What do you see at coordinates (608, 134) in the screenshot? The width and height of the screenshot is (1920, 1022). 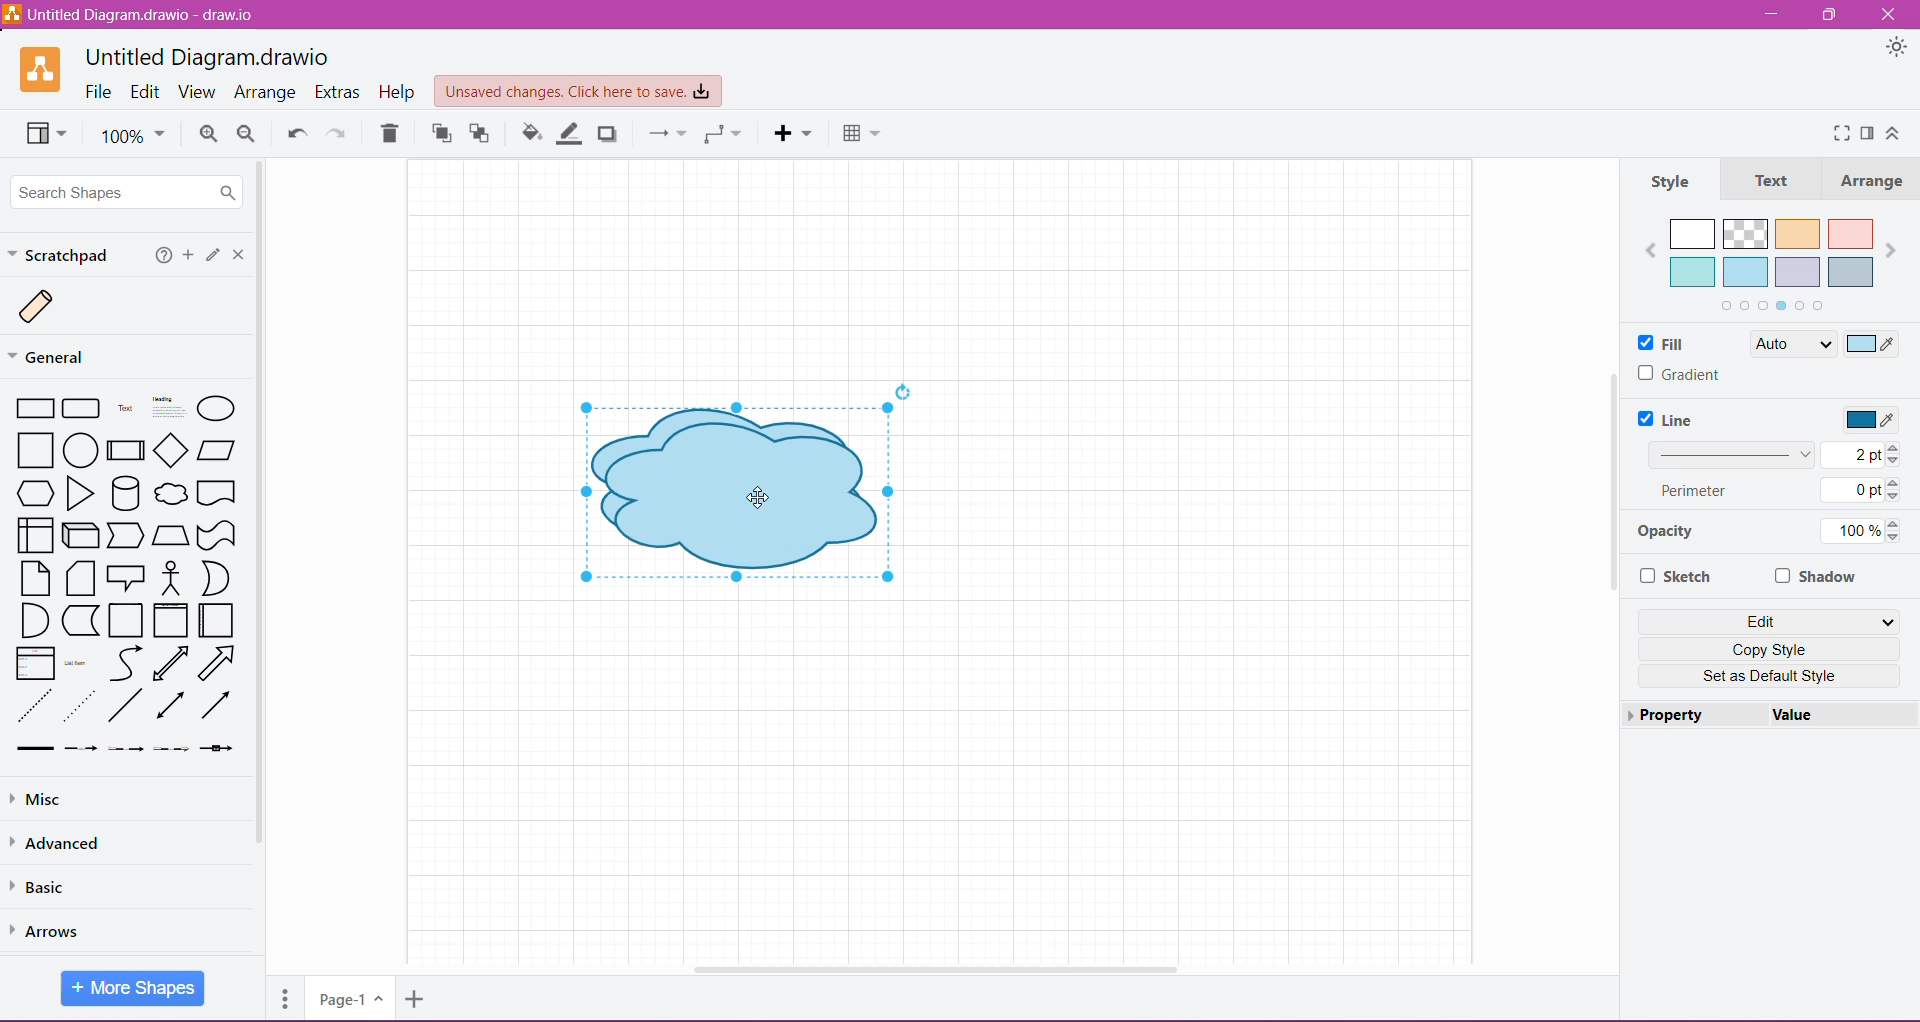 I see `Shadow` at bounding box center [608, 134].